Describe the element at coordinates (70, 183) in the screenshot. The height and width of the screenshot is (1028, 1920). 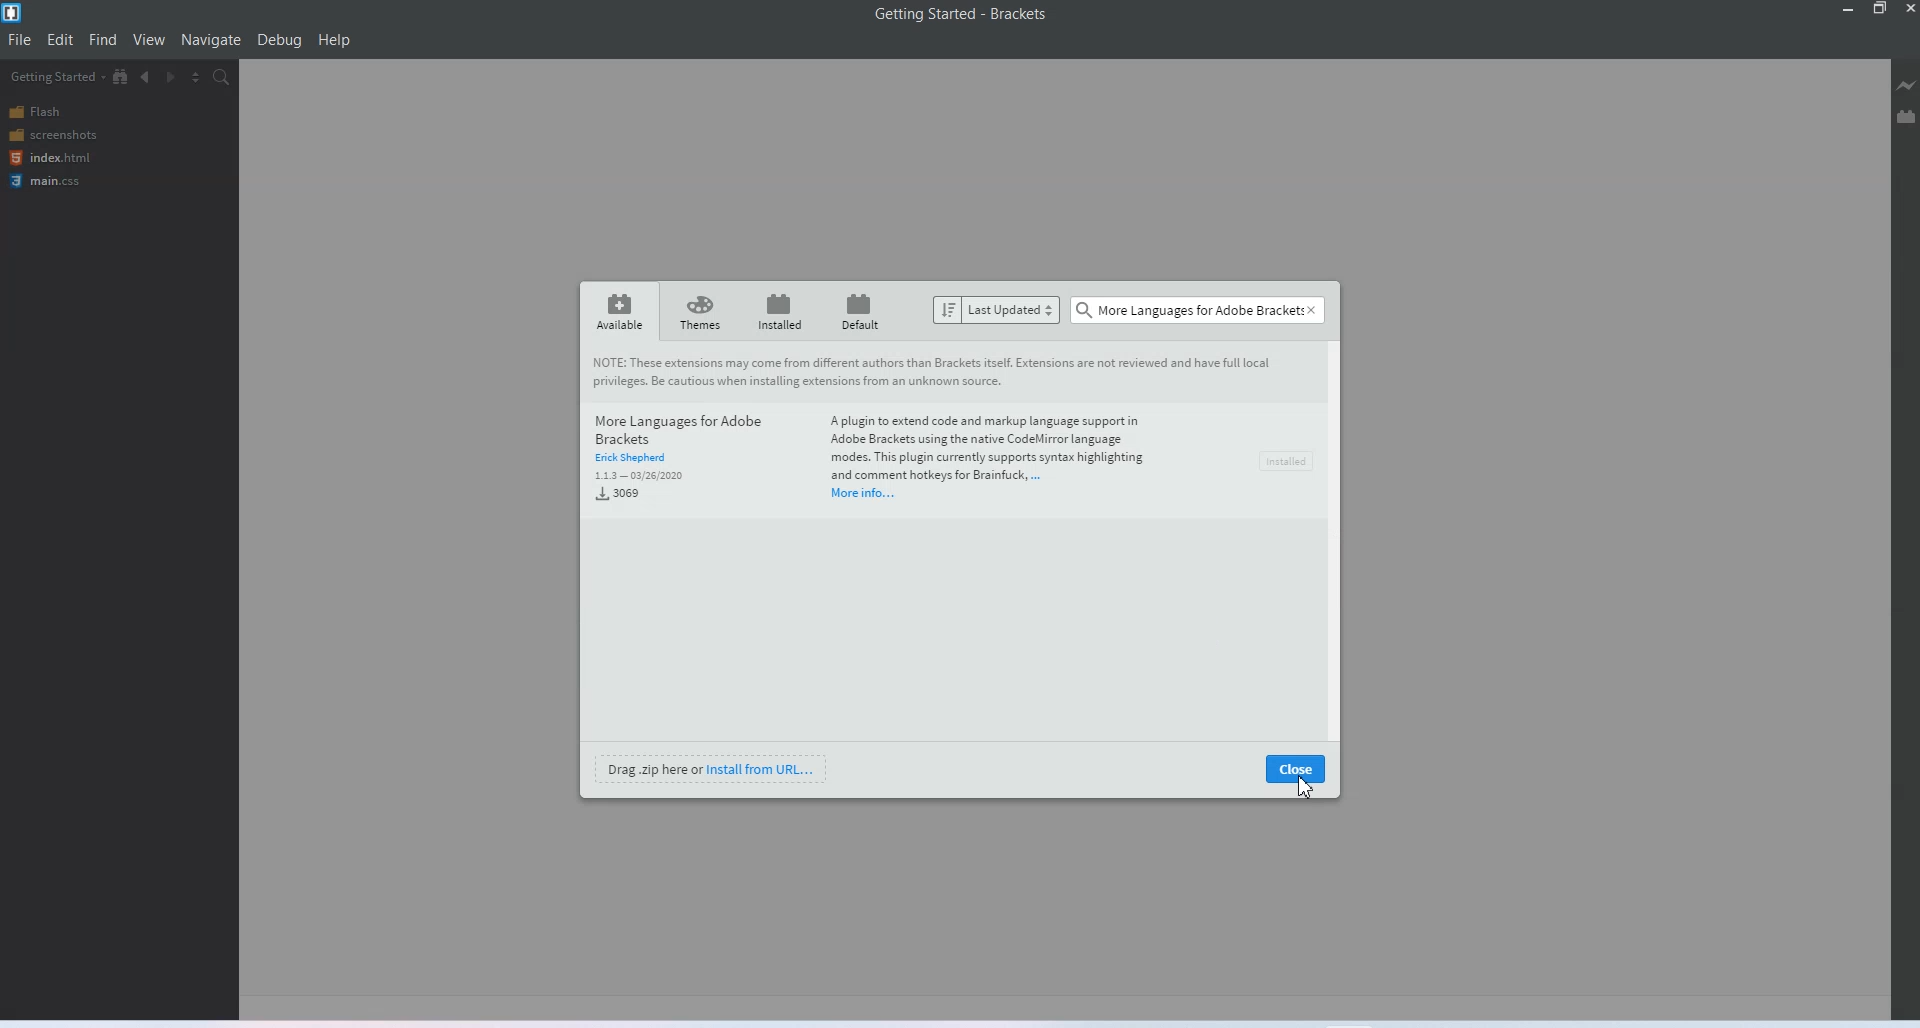
I see `Main css` at that location.